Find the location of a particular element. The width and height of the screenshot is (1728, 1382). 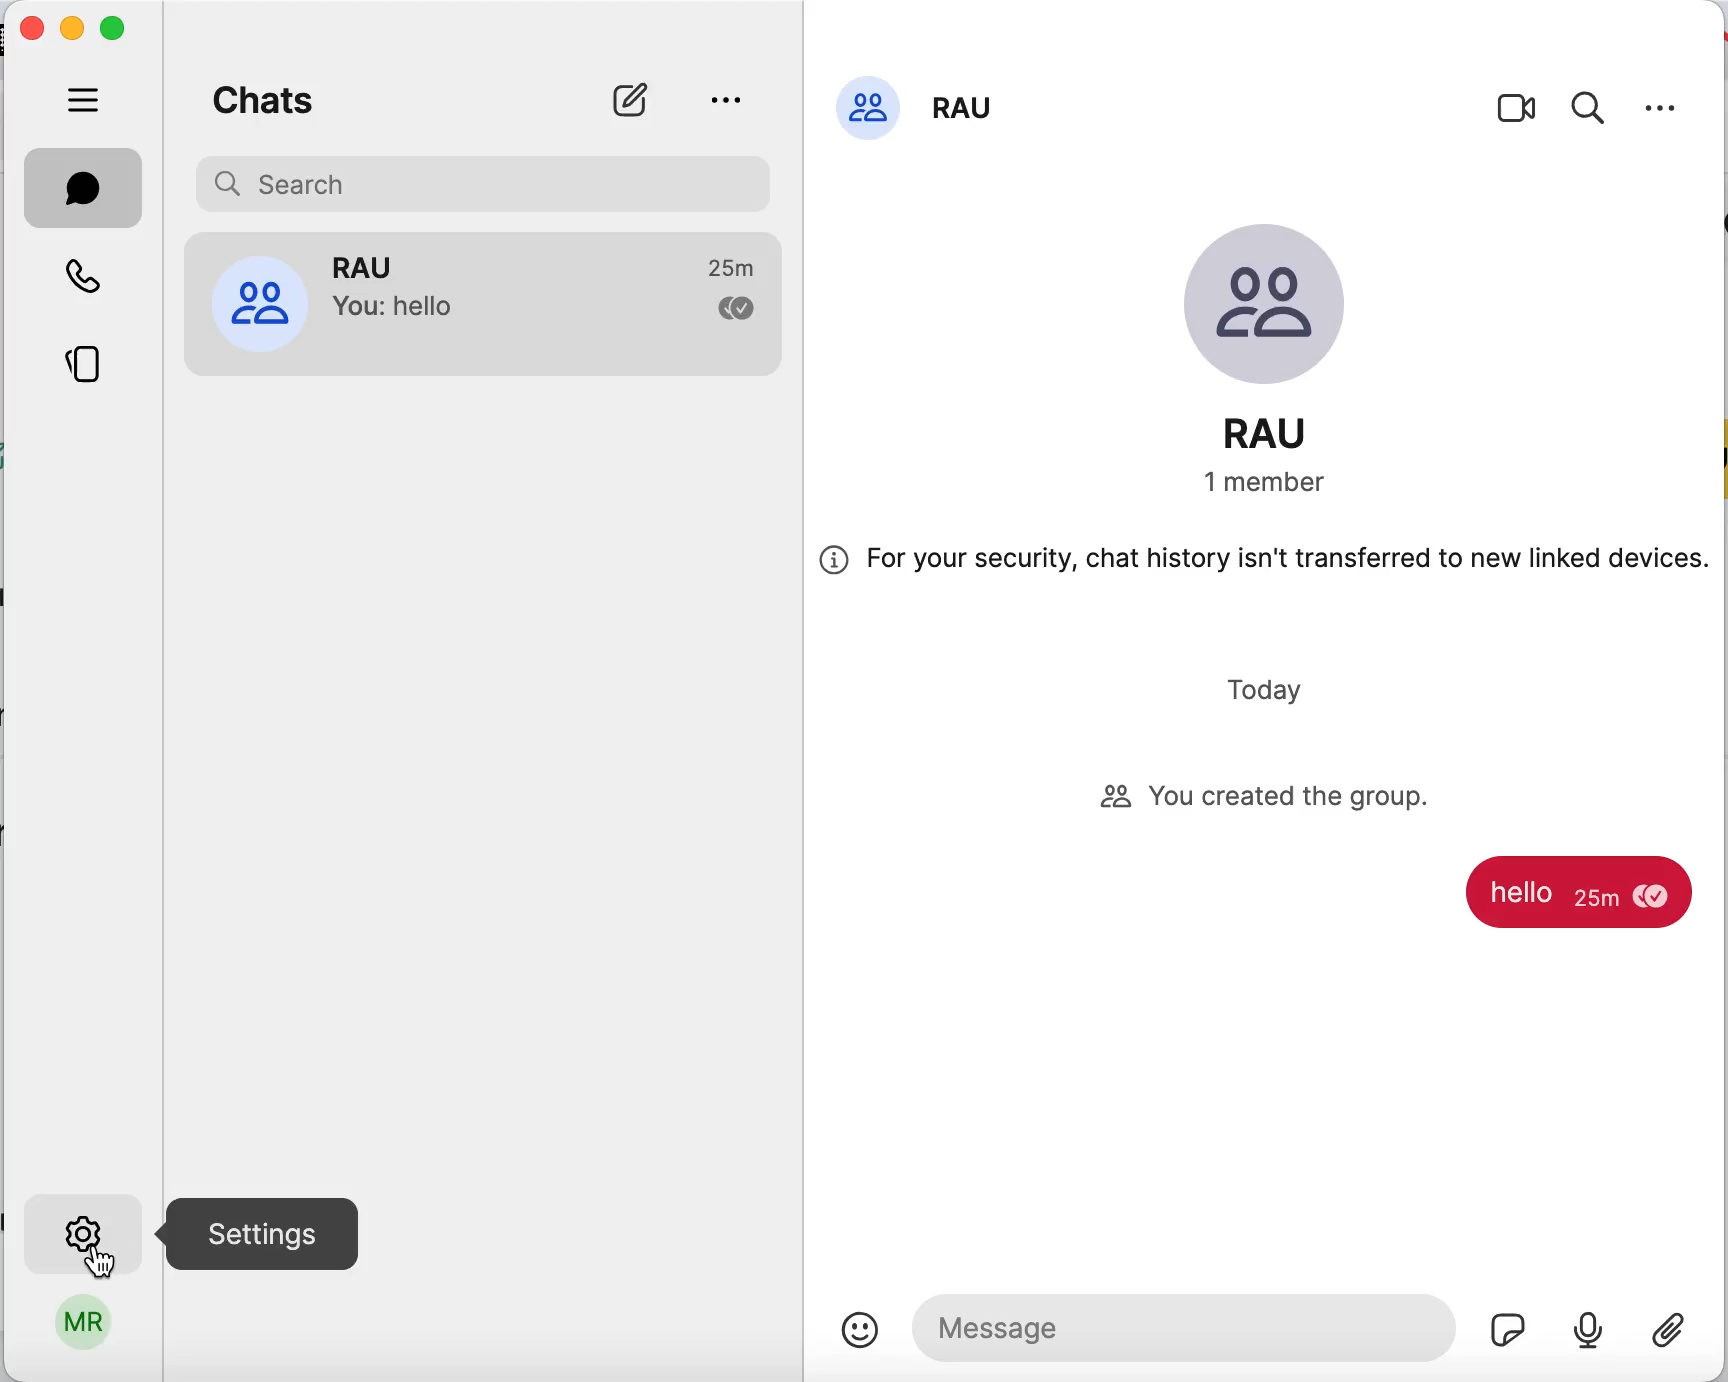

members is located at coordinates (1273, 492).